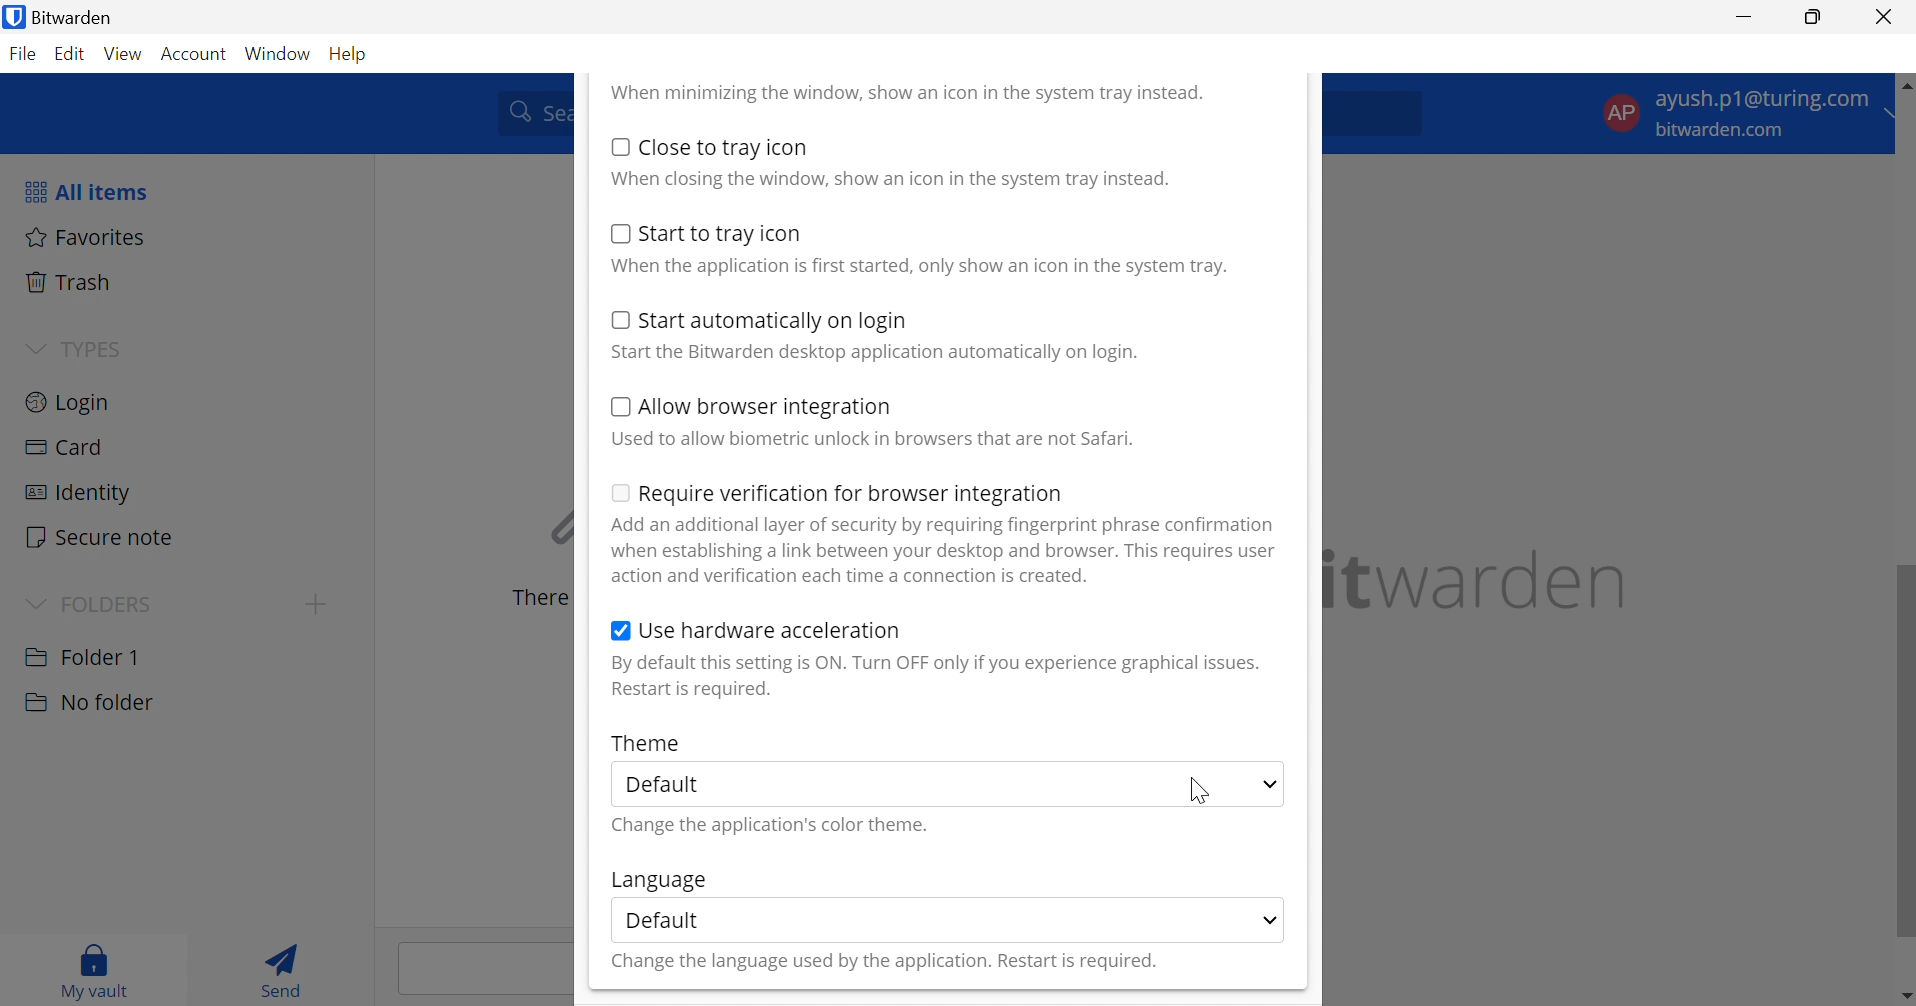  Describe the element at coordinates (773, 826) in the screenshot. I see `Change the application's color theme.` at that location.